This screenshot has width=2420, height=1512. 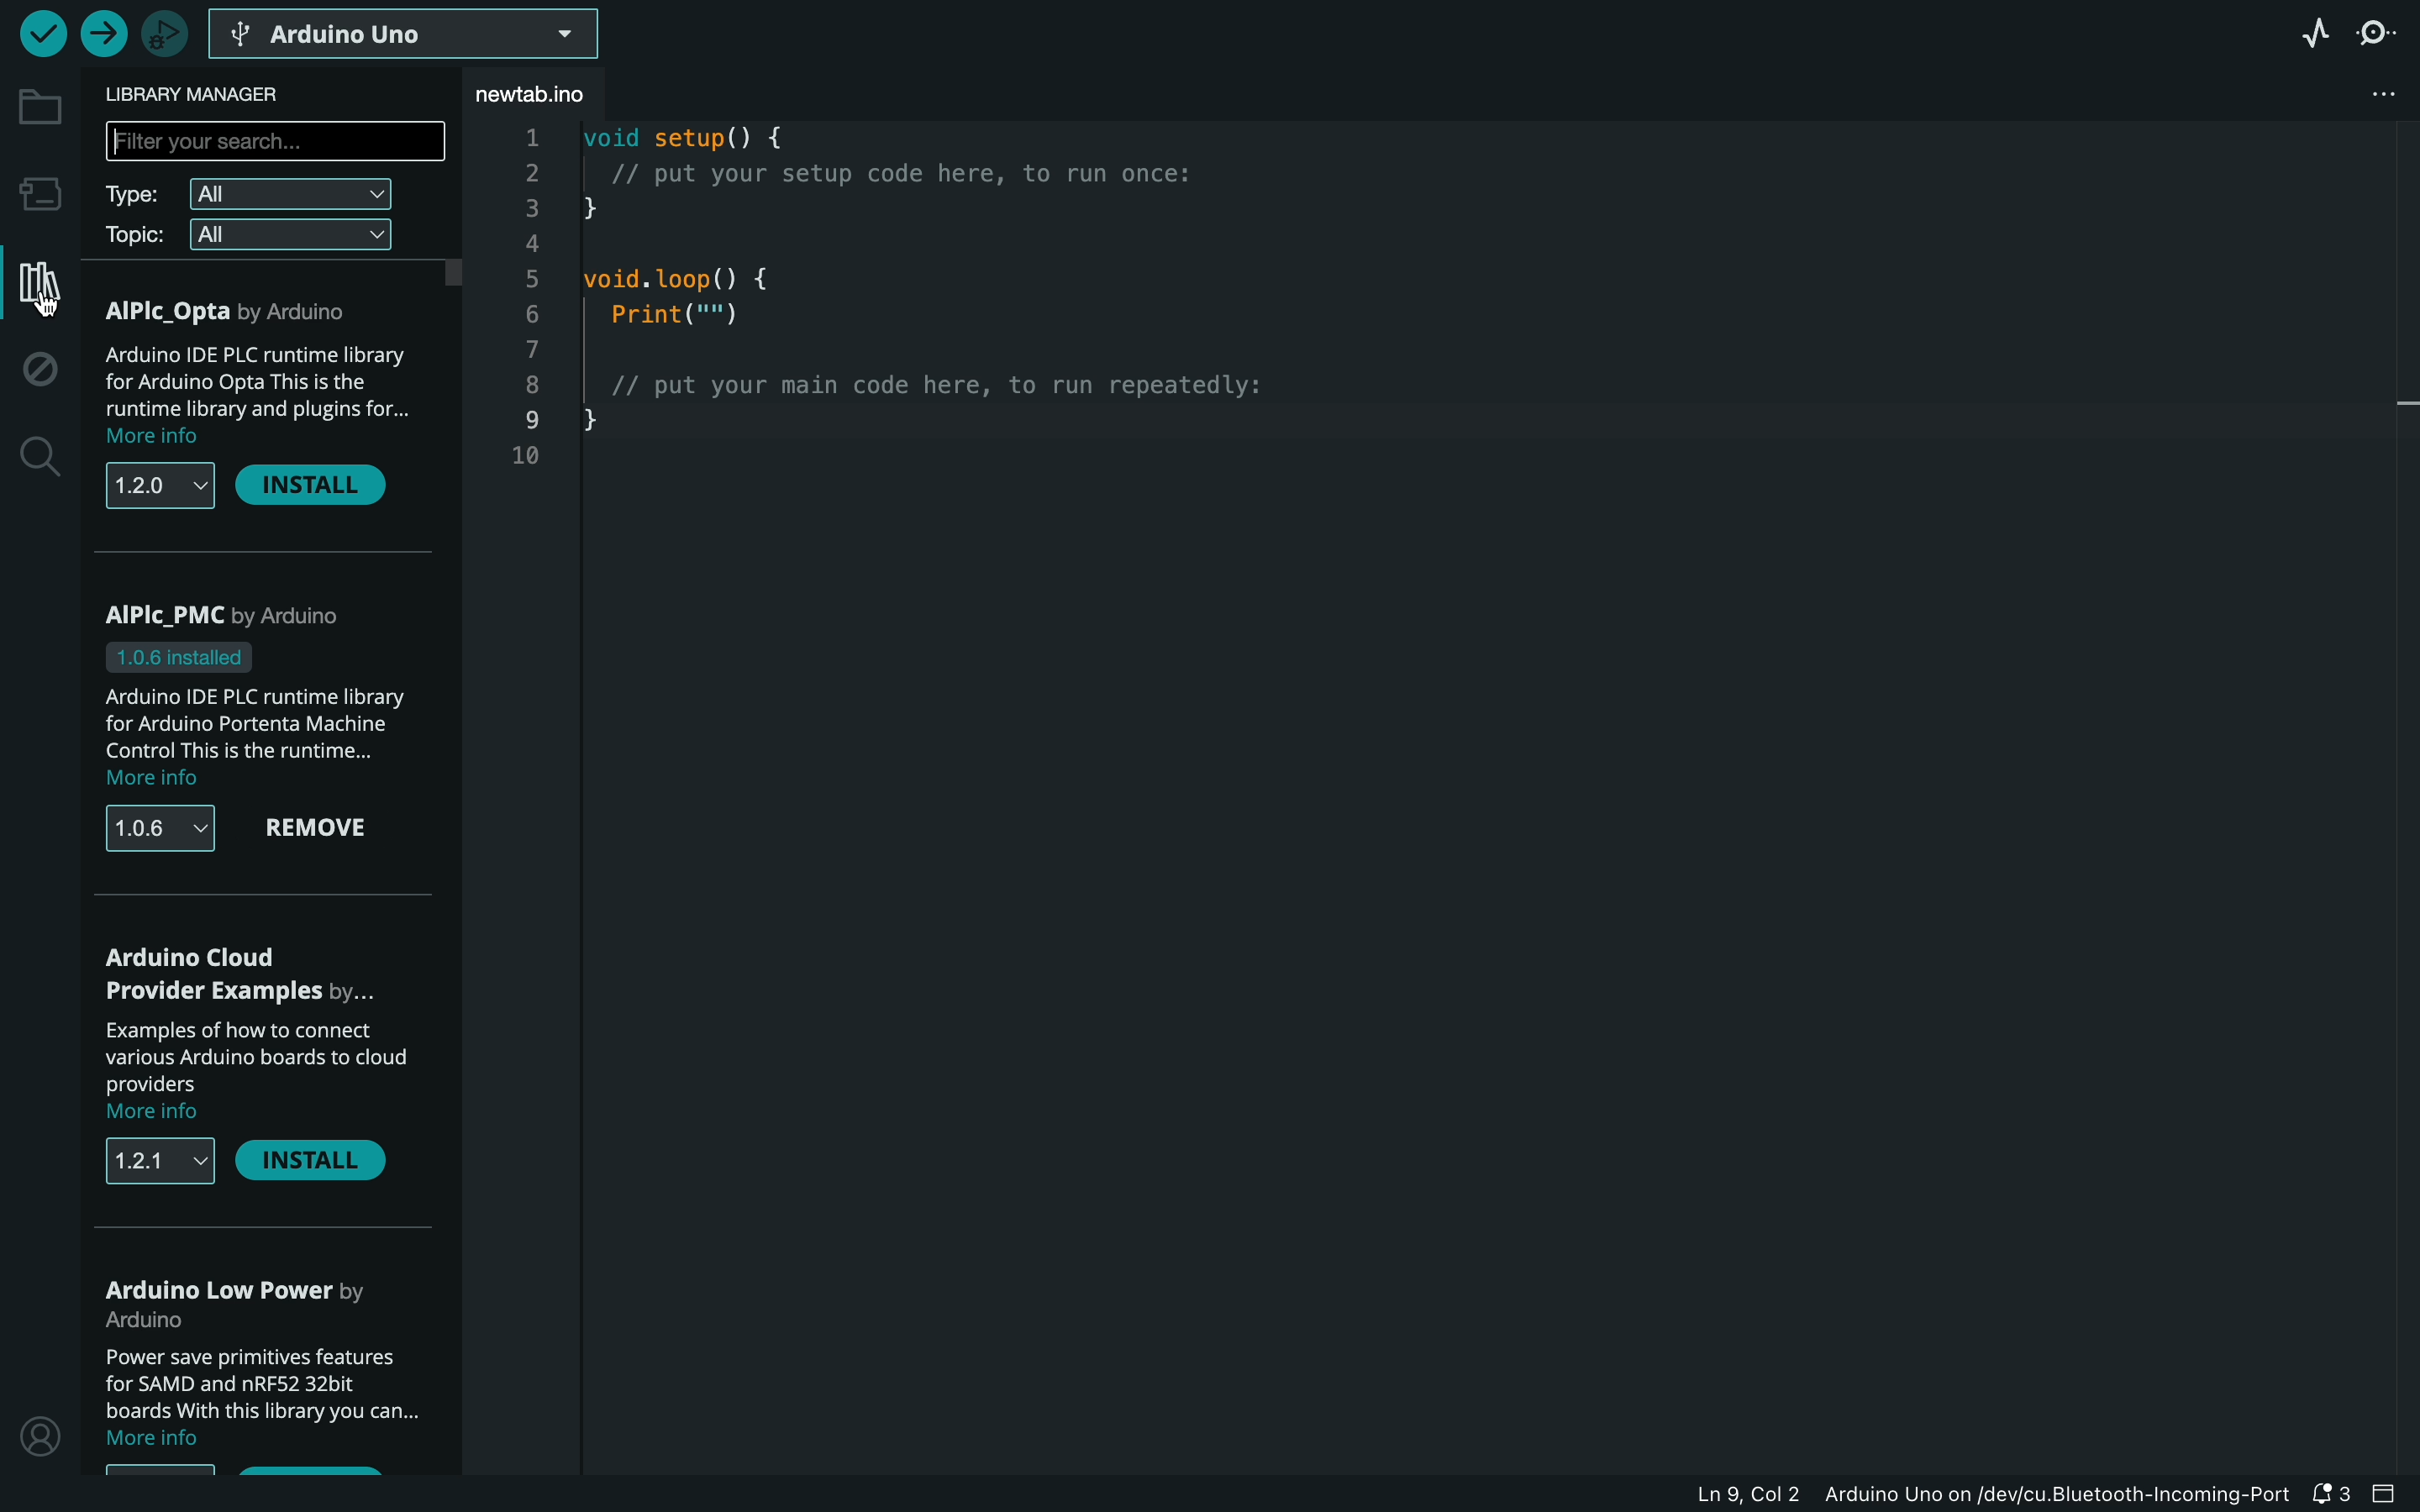 I want to click on install, so click(x=323, y=487).